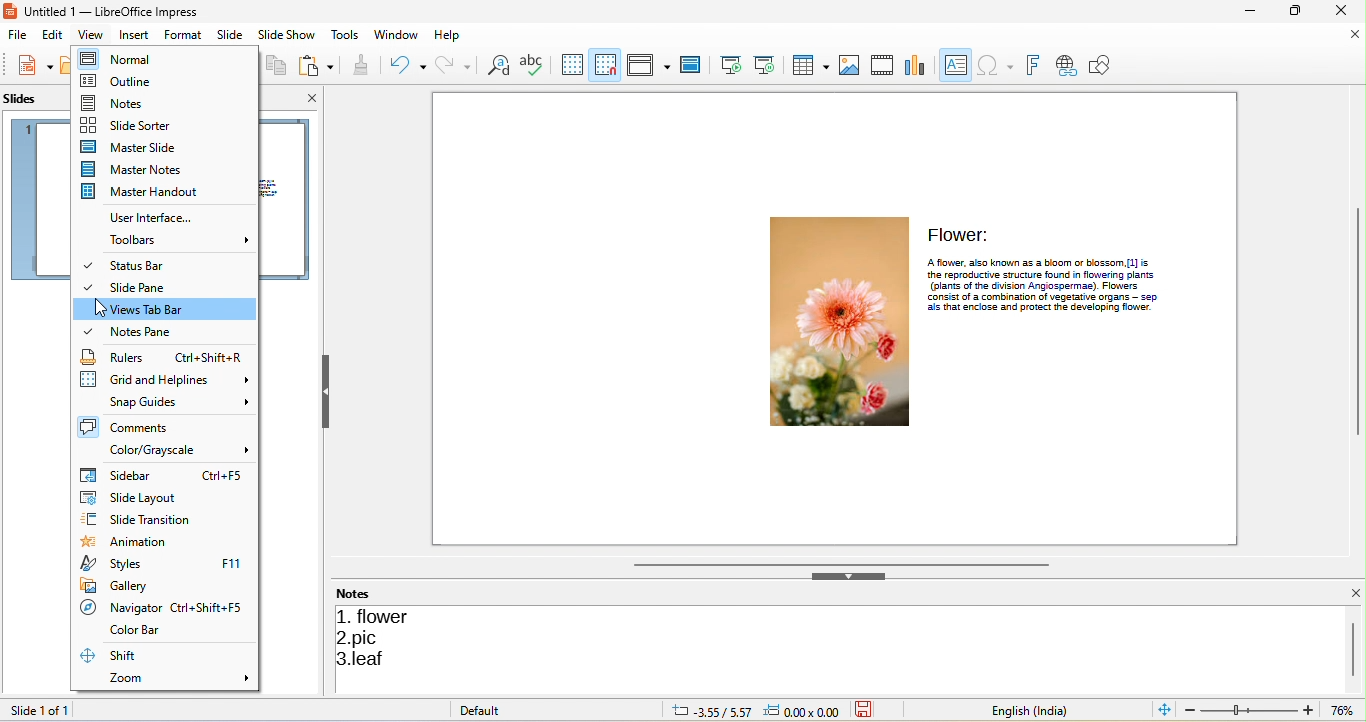 The width and height of the screenshot is (1366, 722). What do you see at coordinates (1102, 64) in the screenshot?
I see `show draw function` at bounding box center [1102, 64].